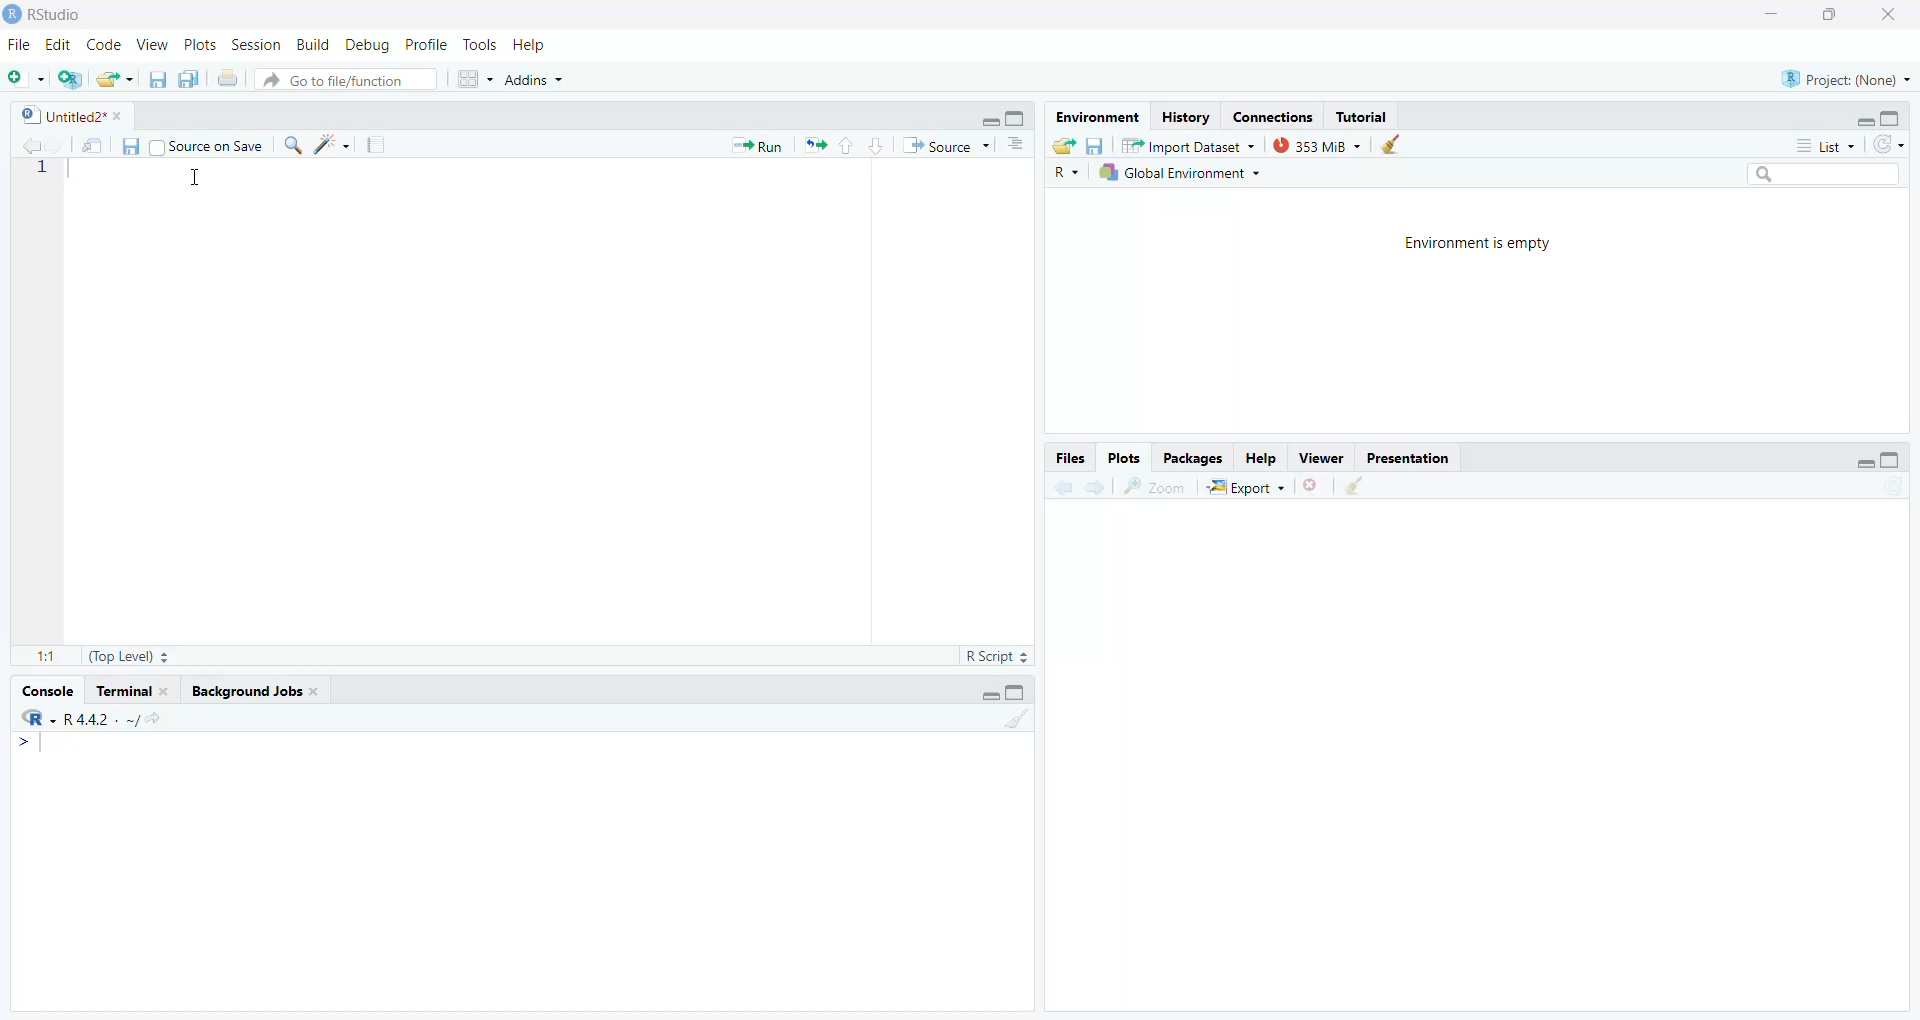  What do you see at coordinates (1857, 117) in the screenshot?
I see `hide r script` at bounding box center [1857, 117].